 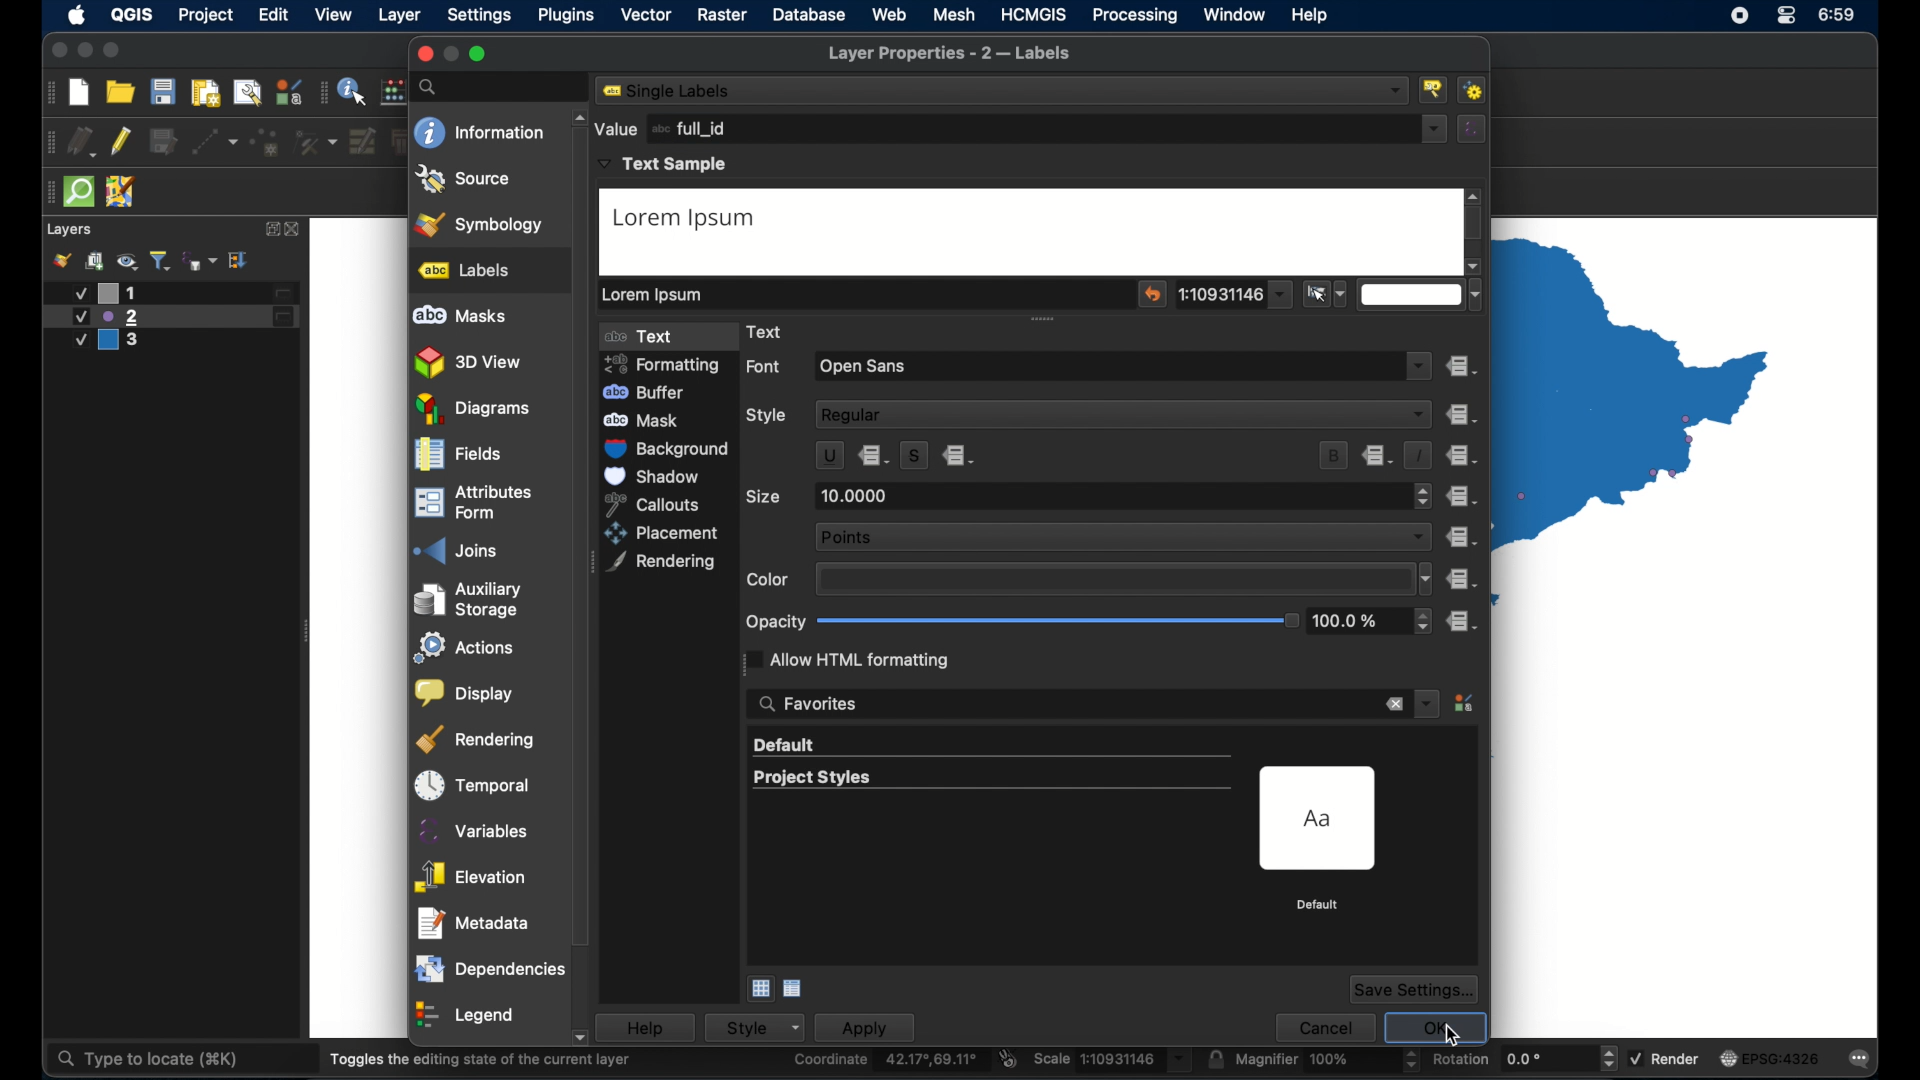 I want to click on lorem ipsum, so click(x=657, y=294).